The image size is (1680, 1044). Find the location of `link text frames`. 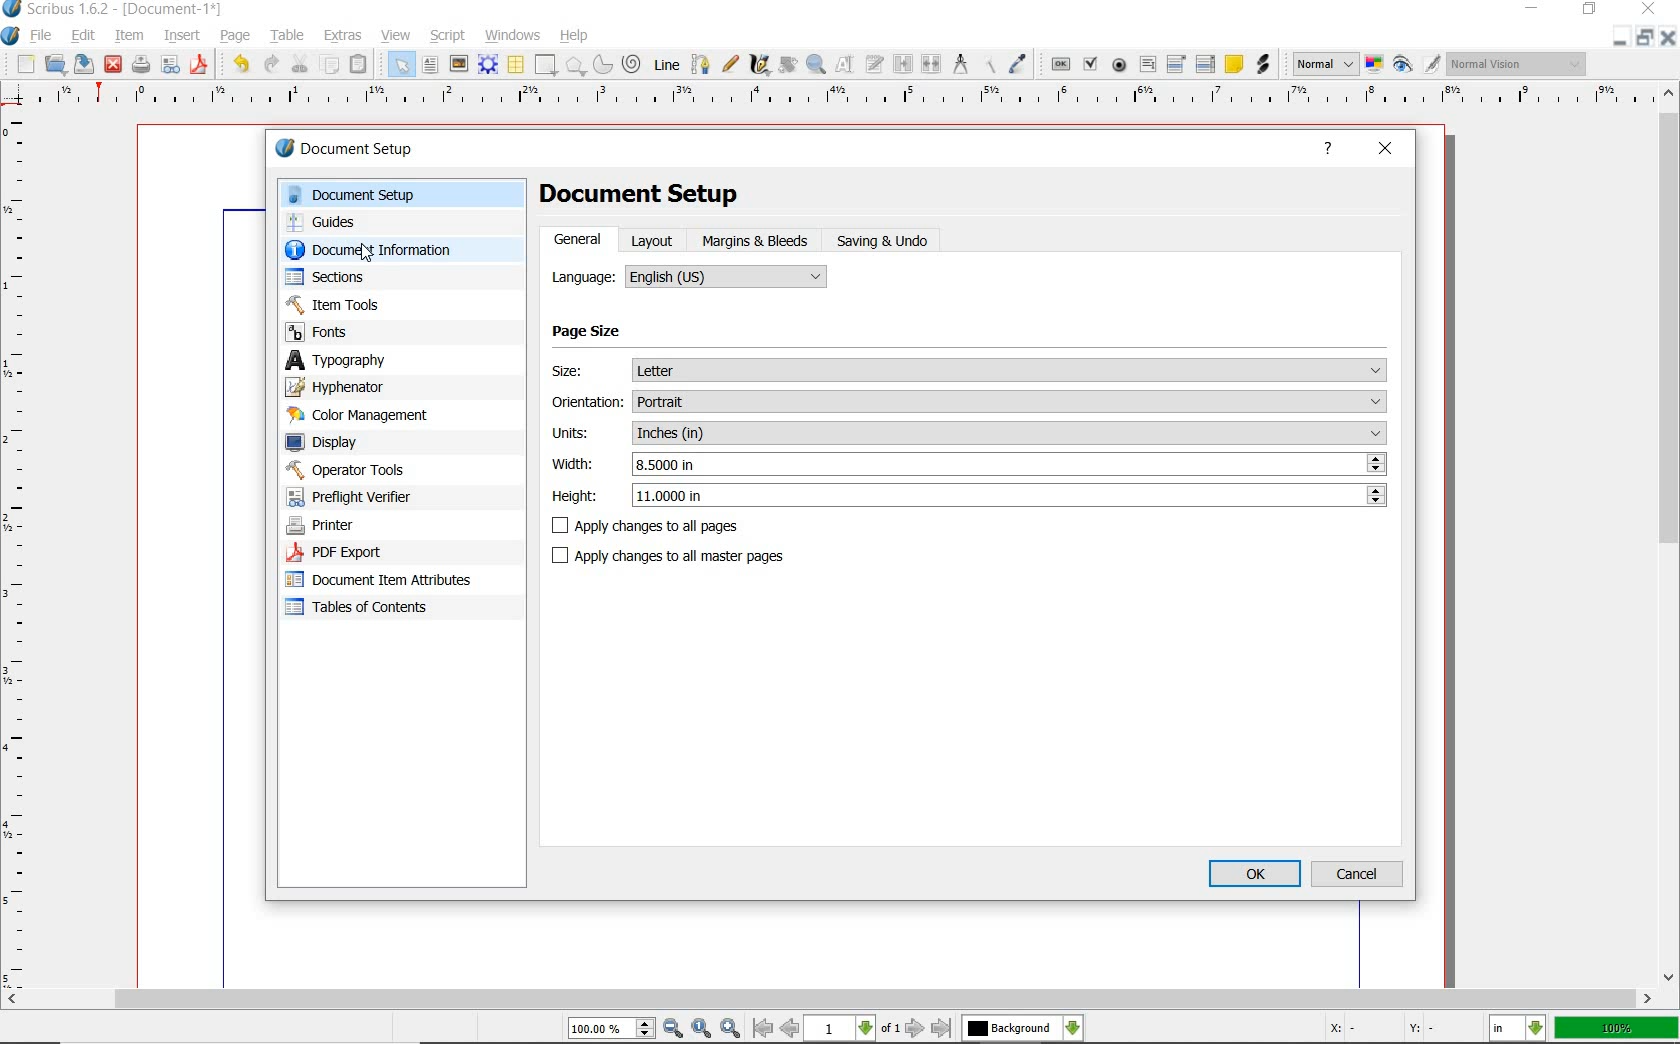

link text frames is located at coordinates (903, 65).